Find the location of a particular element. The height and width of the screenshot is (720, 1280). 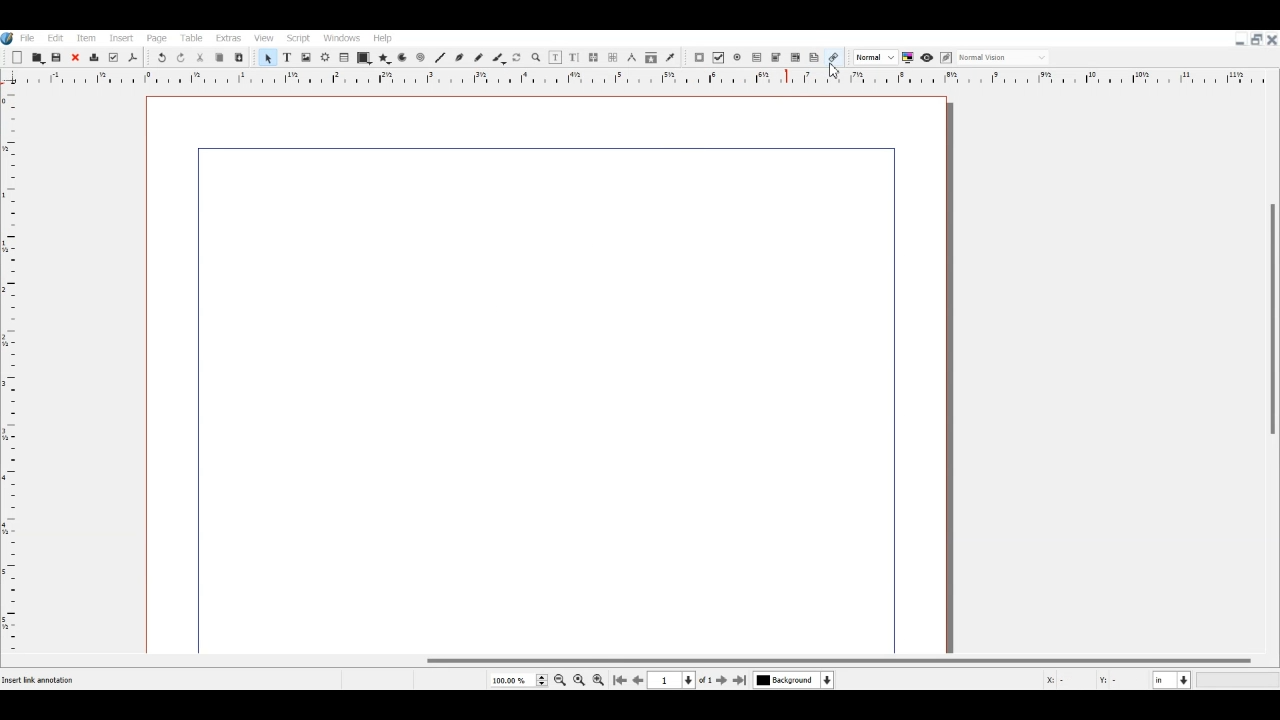

Toggle color management system is located at coordinates (909, 57).